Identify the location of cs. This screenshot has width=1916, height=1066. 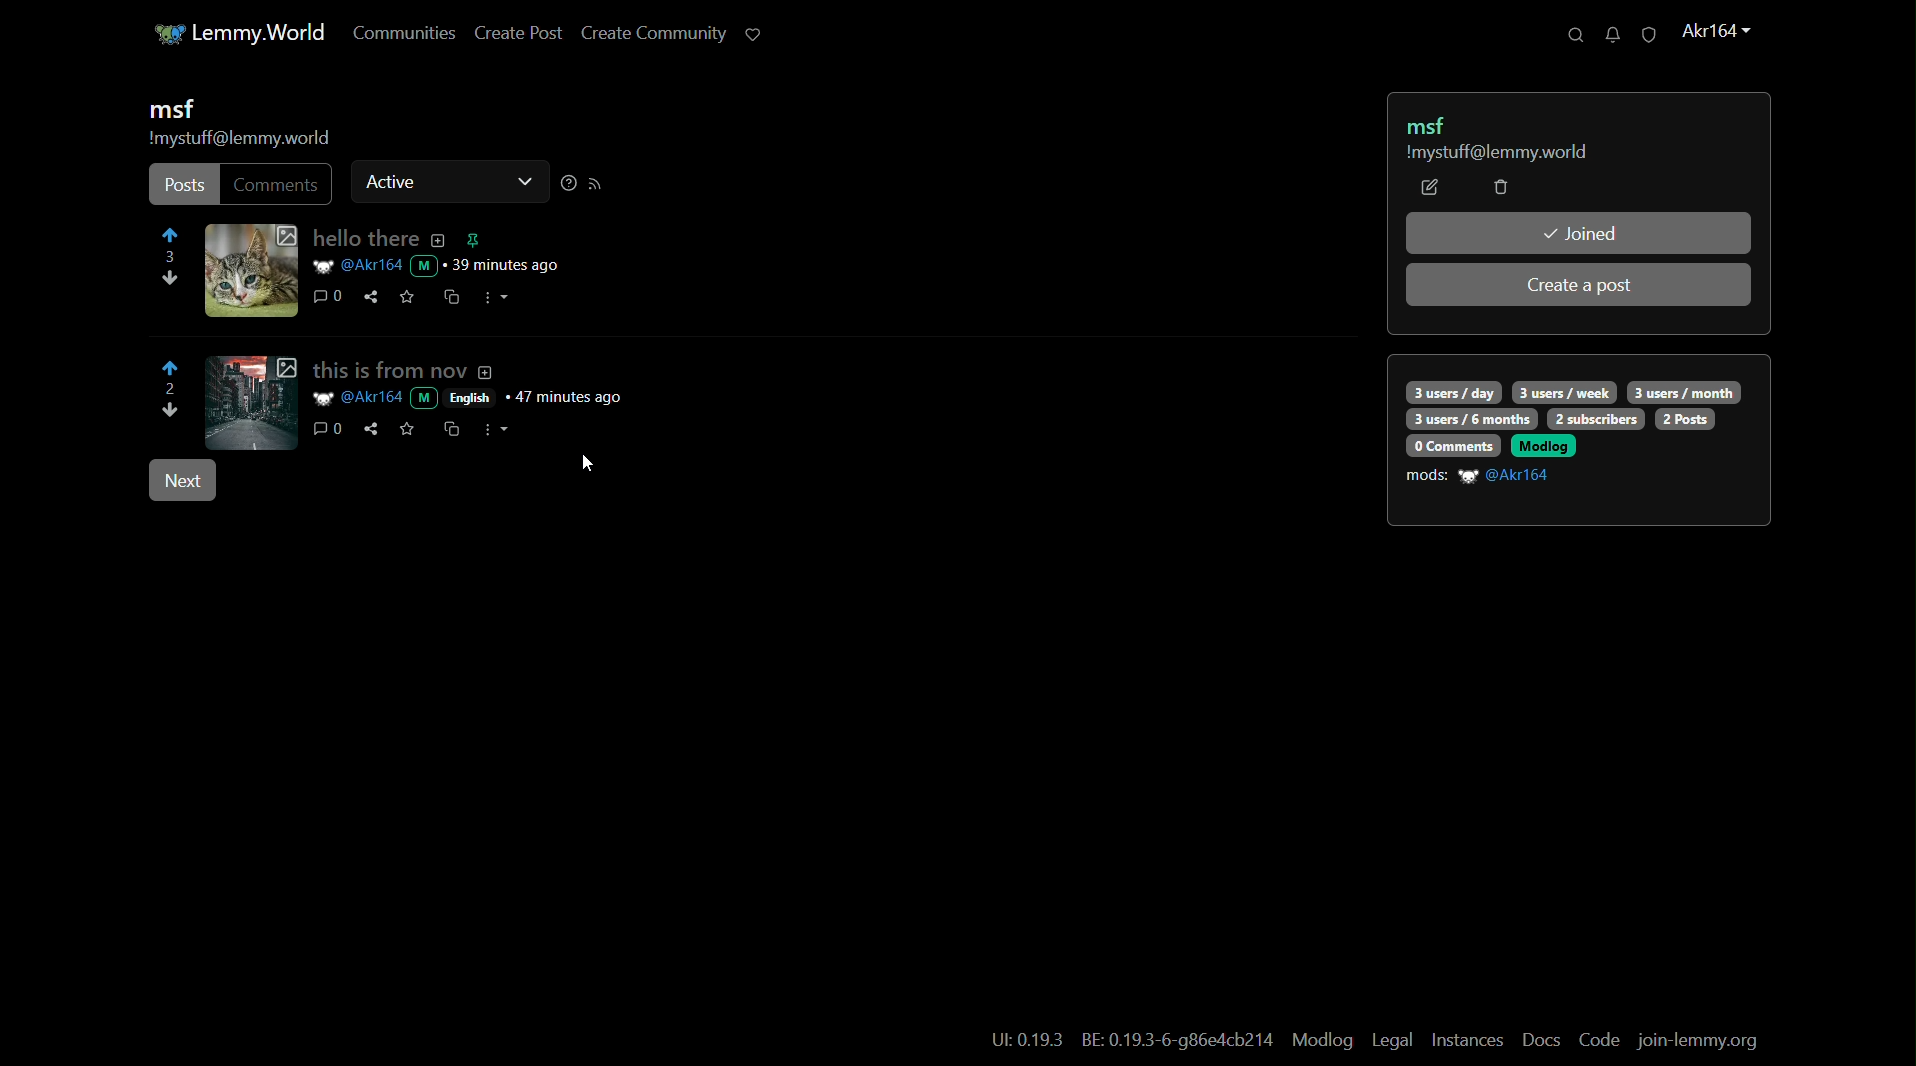
(450, 428).